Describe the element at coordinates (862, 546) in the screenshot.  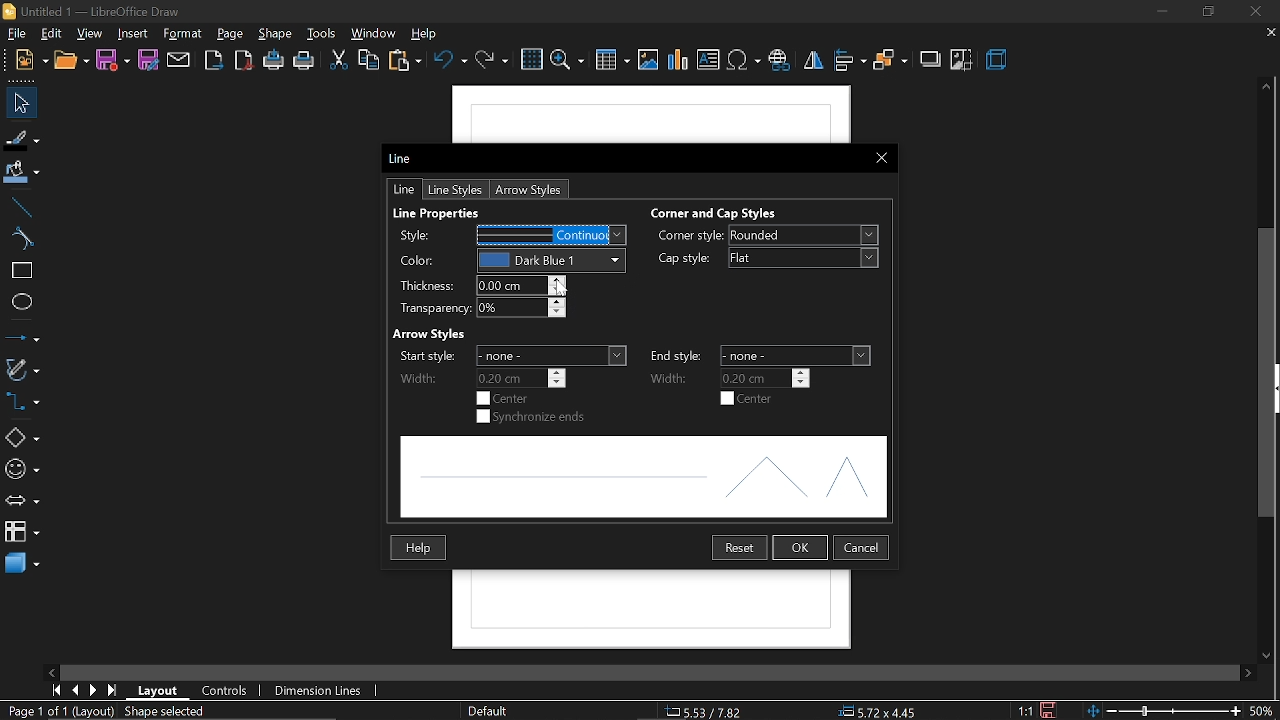
I see `cancel` at that location.